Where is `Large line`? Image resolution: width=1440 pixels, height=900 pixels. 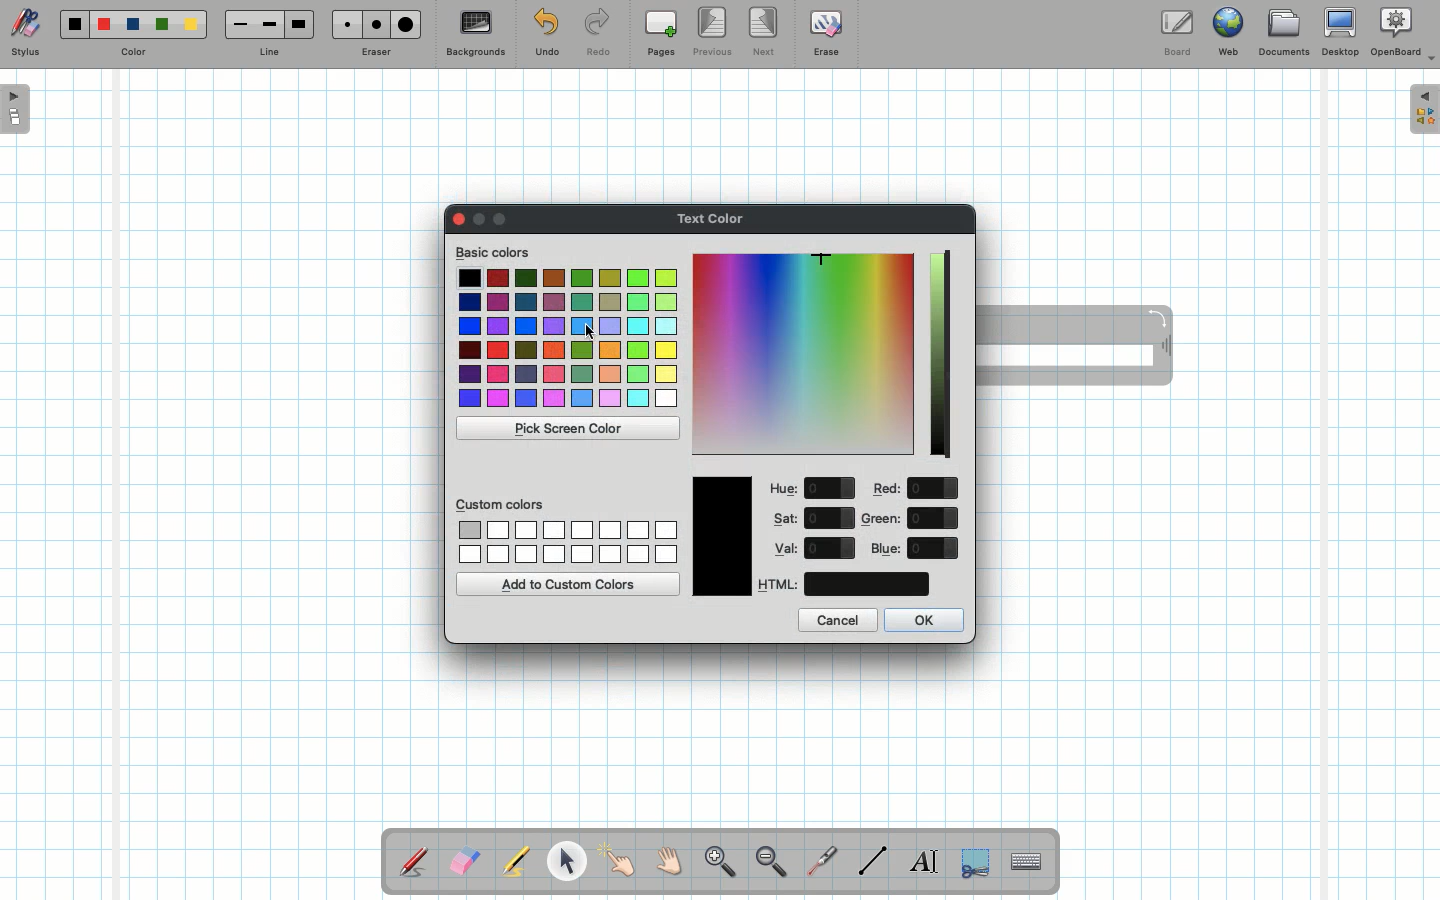
Large line is located at coordinates (300, 24).